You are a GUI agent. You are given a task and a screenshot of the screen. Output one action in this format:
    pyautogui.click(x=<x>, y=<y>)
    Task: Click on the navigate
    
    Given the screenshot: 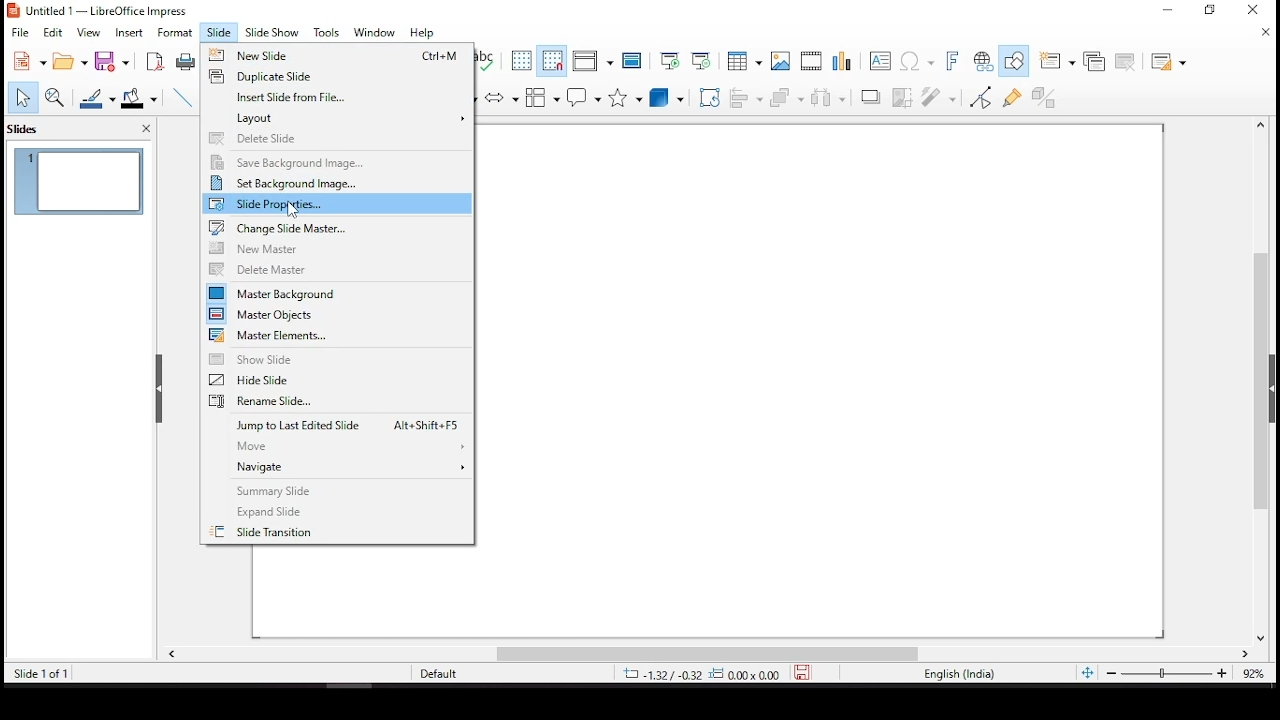 What is the action you would take?
    pyautogui.click(x=338, y=468)
    